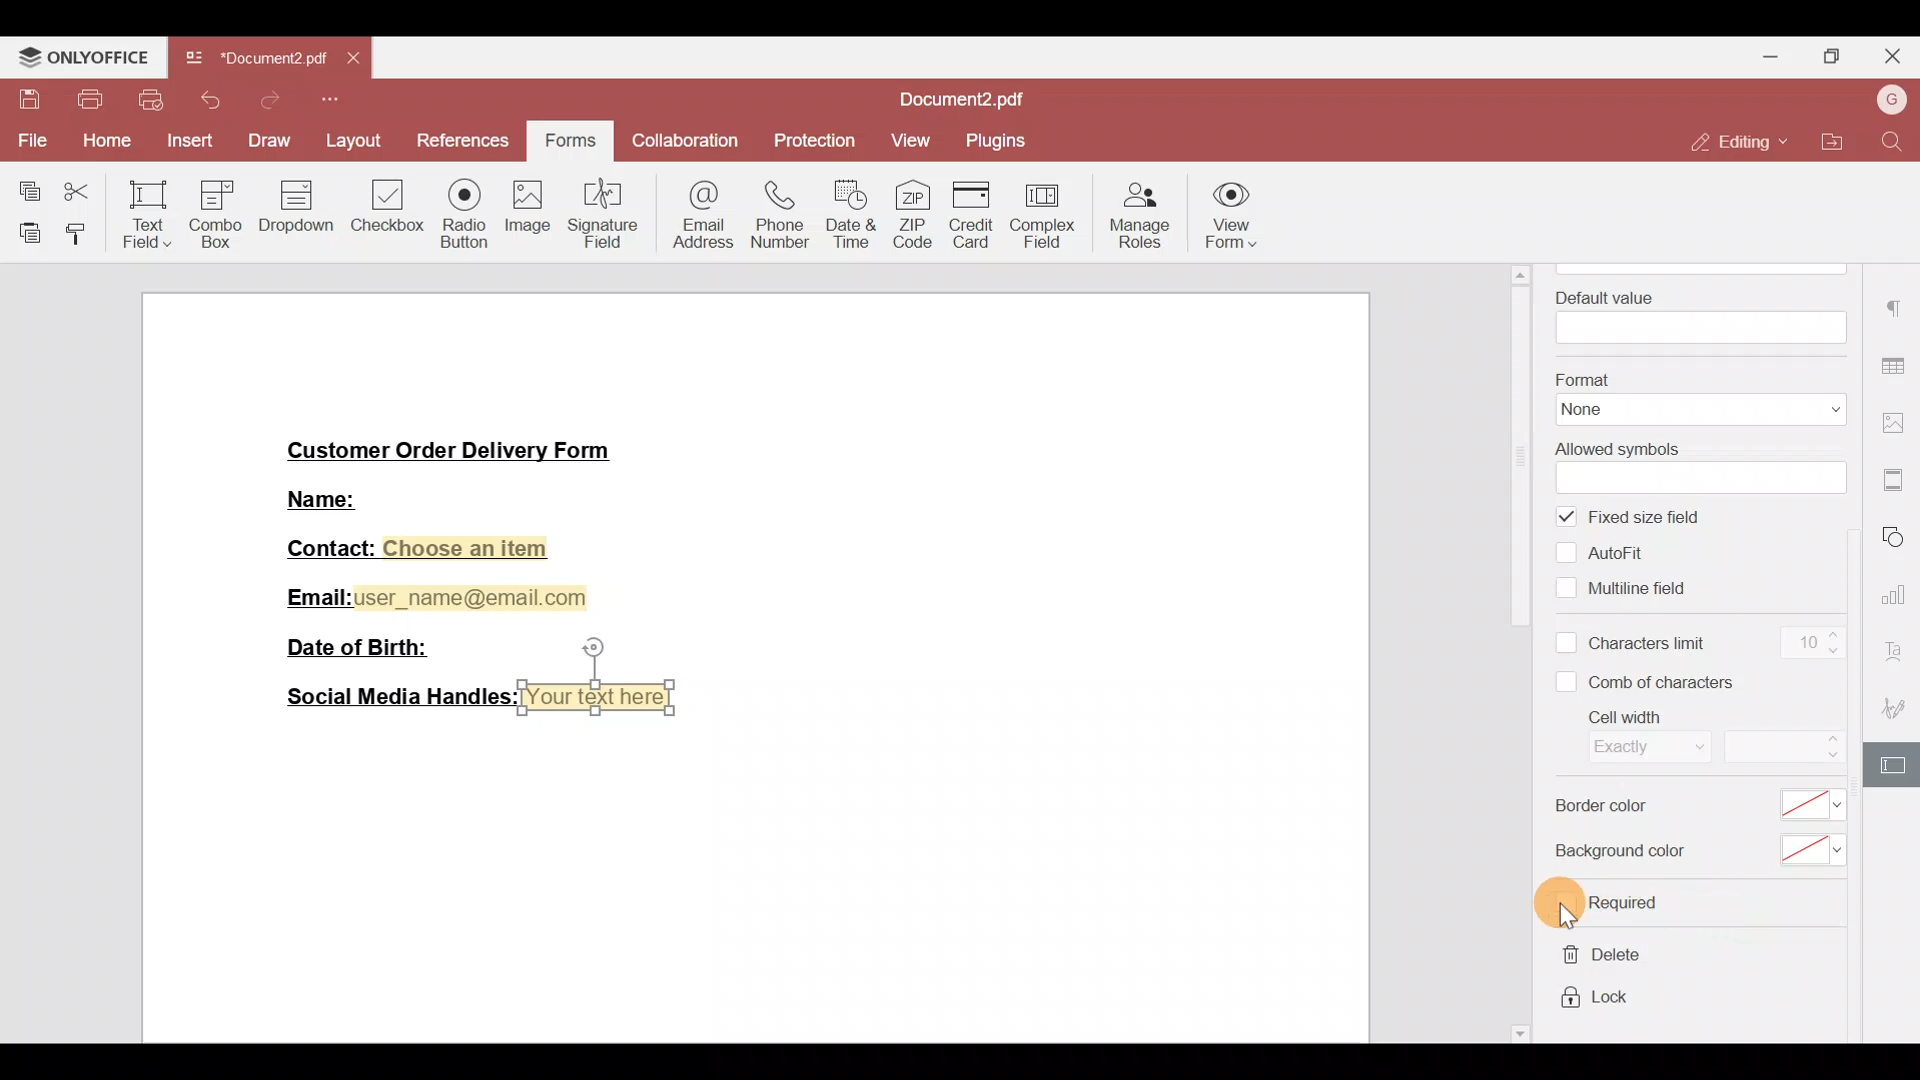 This screenshot has height=1080, width=1920. What do you see at coordinates (1807, 645) in the screenshot?
I see `Character limit count` at bounding box center [1807, 645].